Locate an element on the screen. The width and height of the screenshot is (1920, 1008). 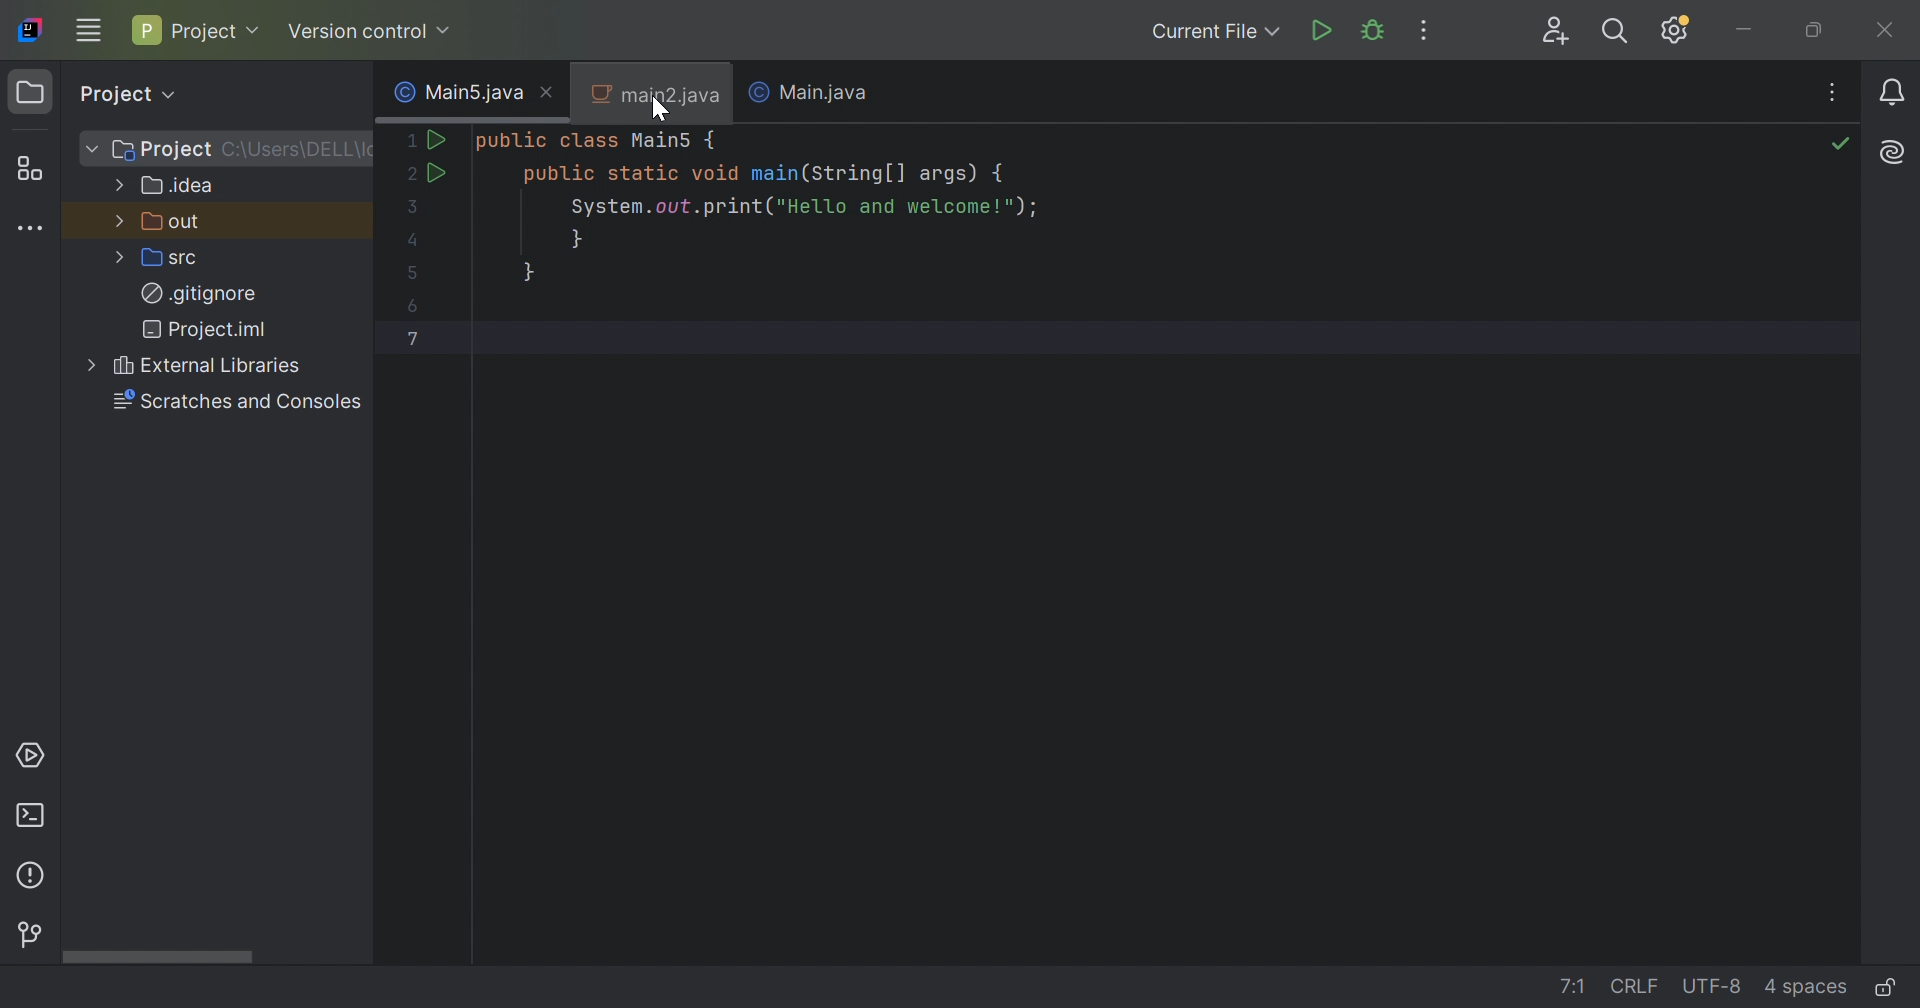
Search Everywhere is located at coordinates (1613, 32).